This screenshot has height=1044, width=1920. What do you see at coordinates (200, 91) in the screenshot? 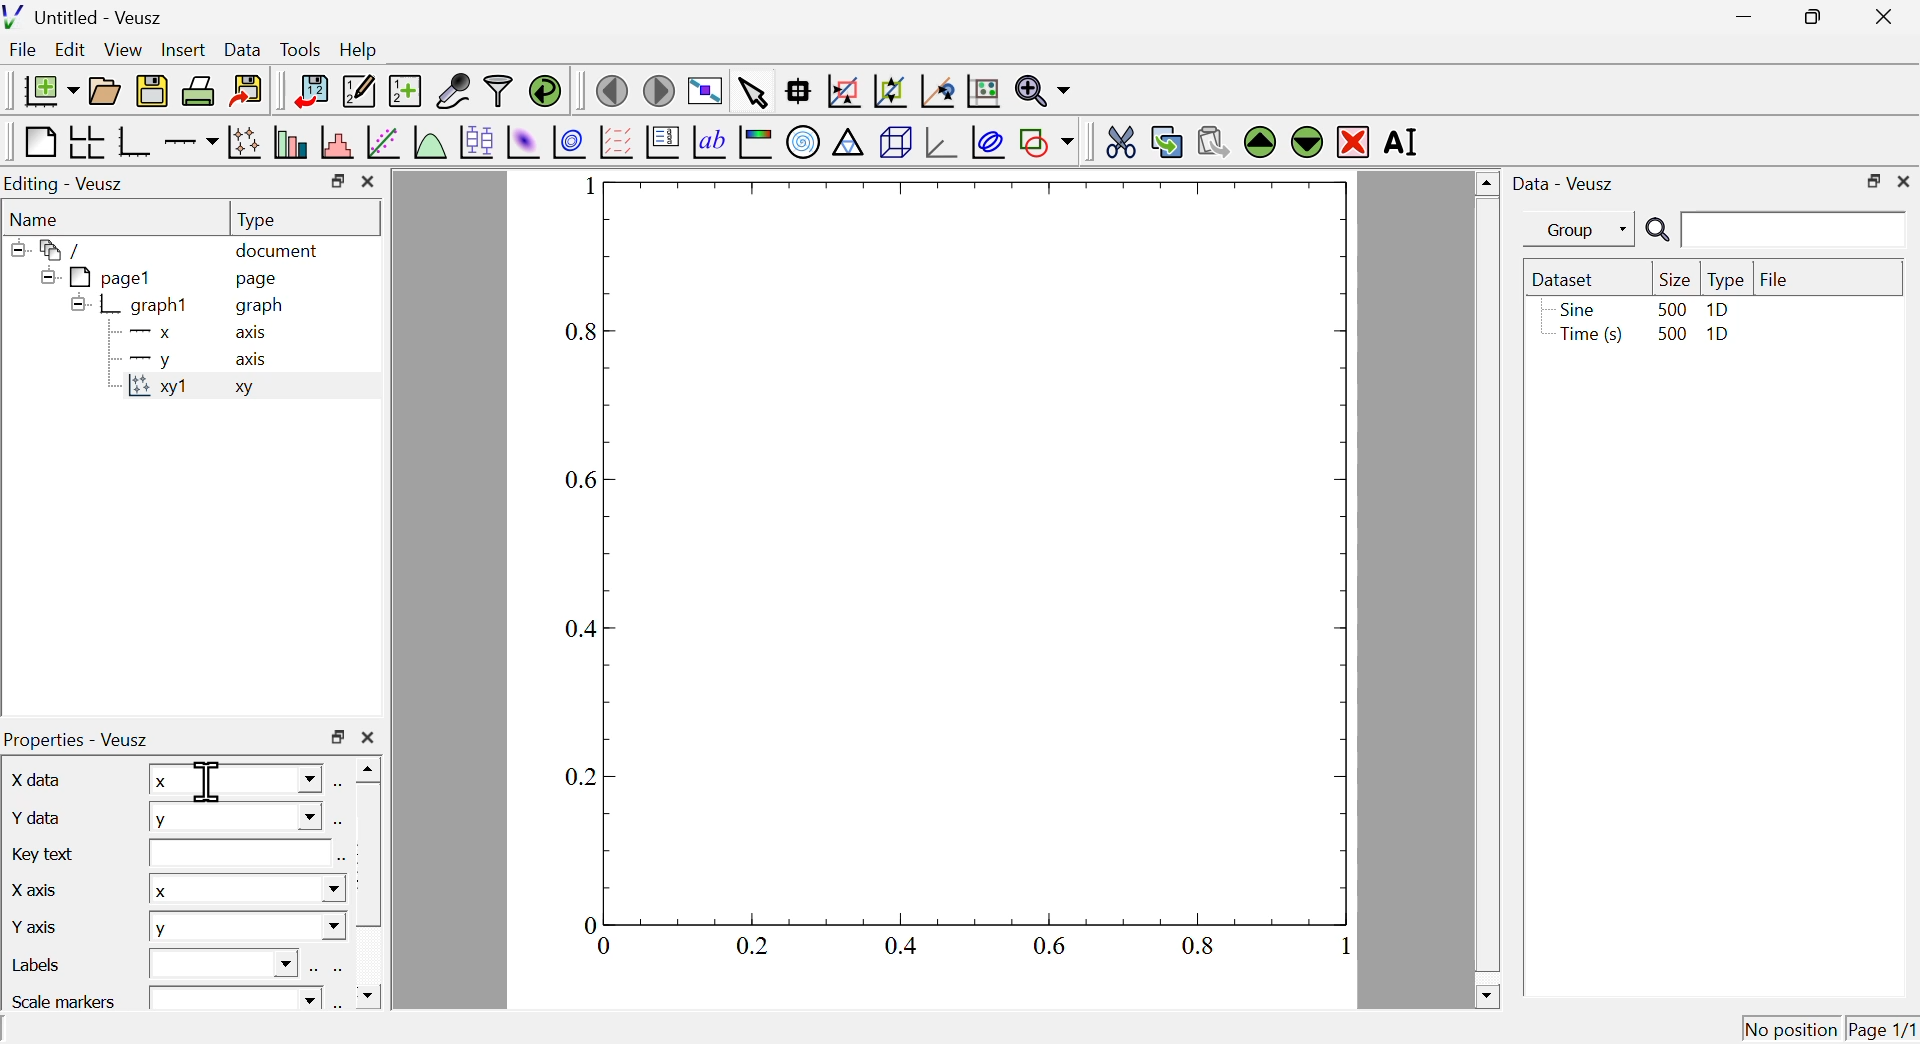
I see `print the document` at bounding box center [200, 91].